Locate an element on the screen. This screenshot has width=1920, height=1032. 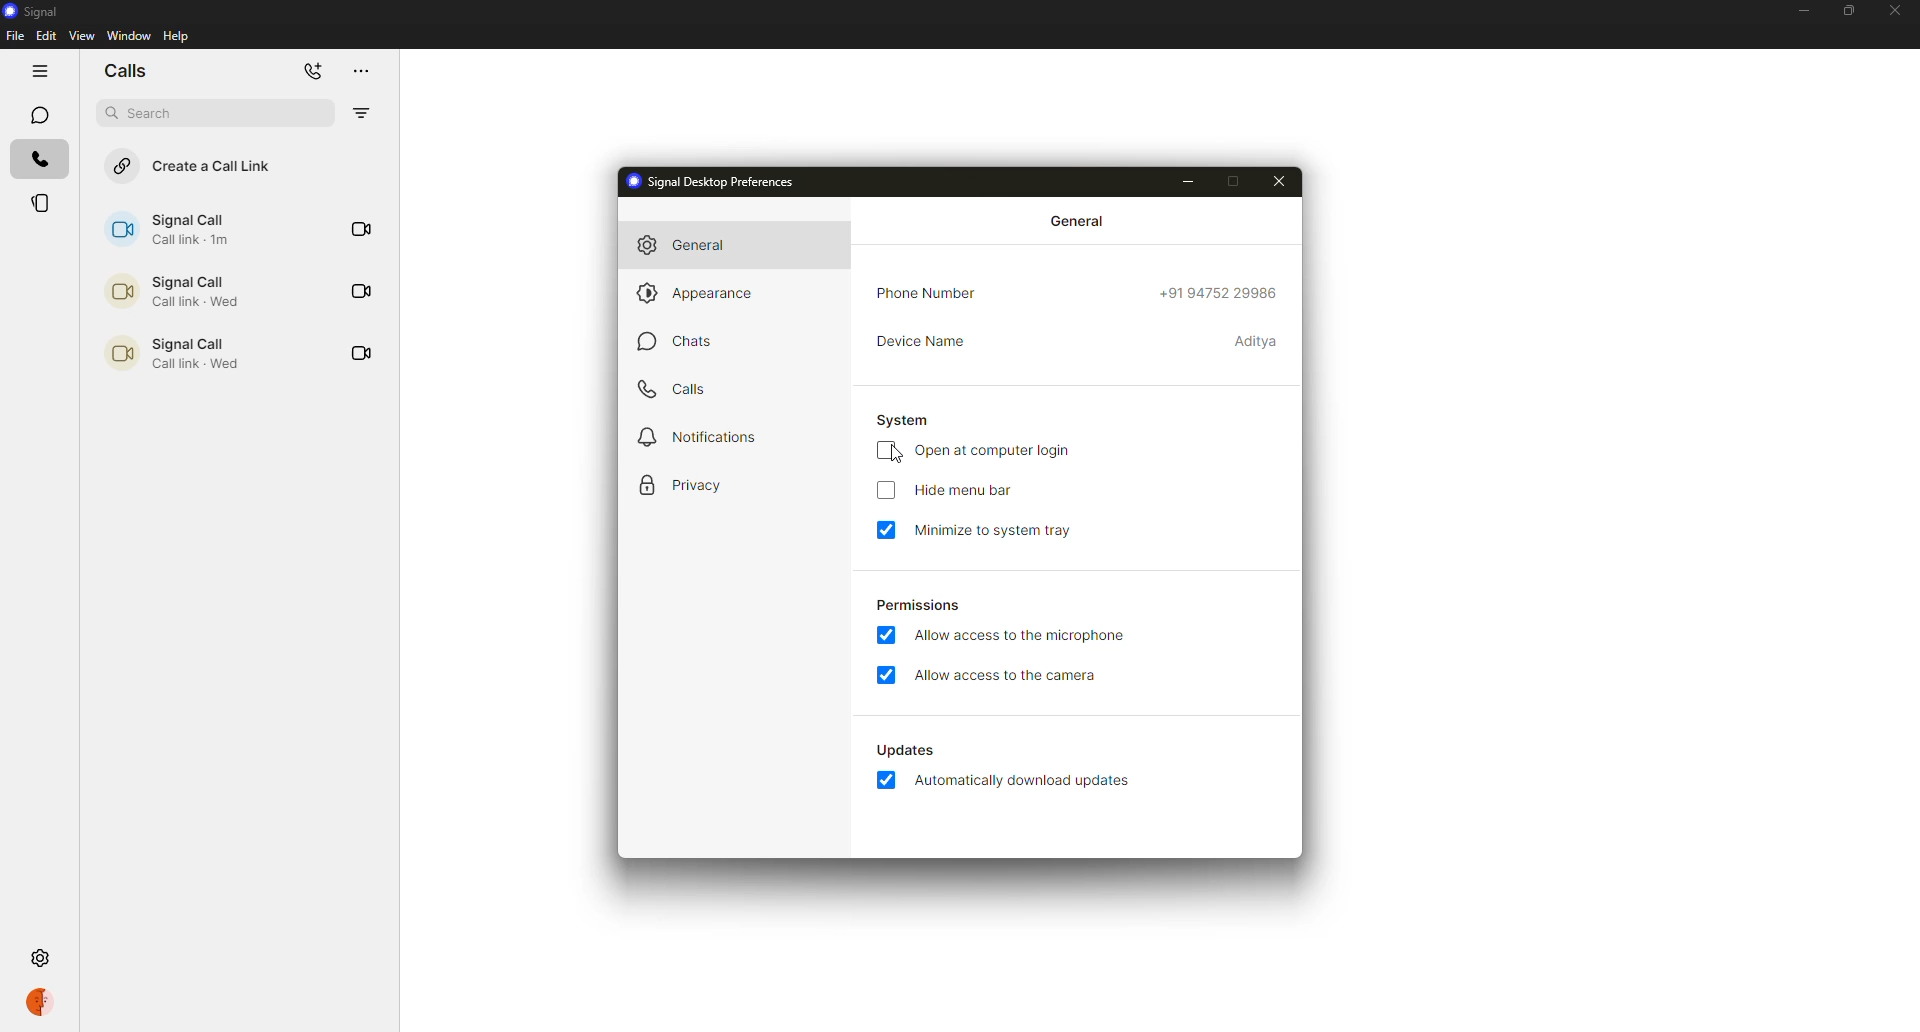
signal is located at coordinates (36, 12).